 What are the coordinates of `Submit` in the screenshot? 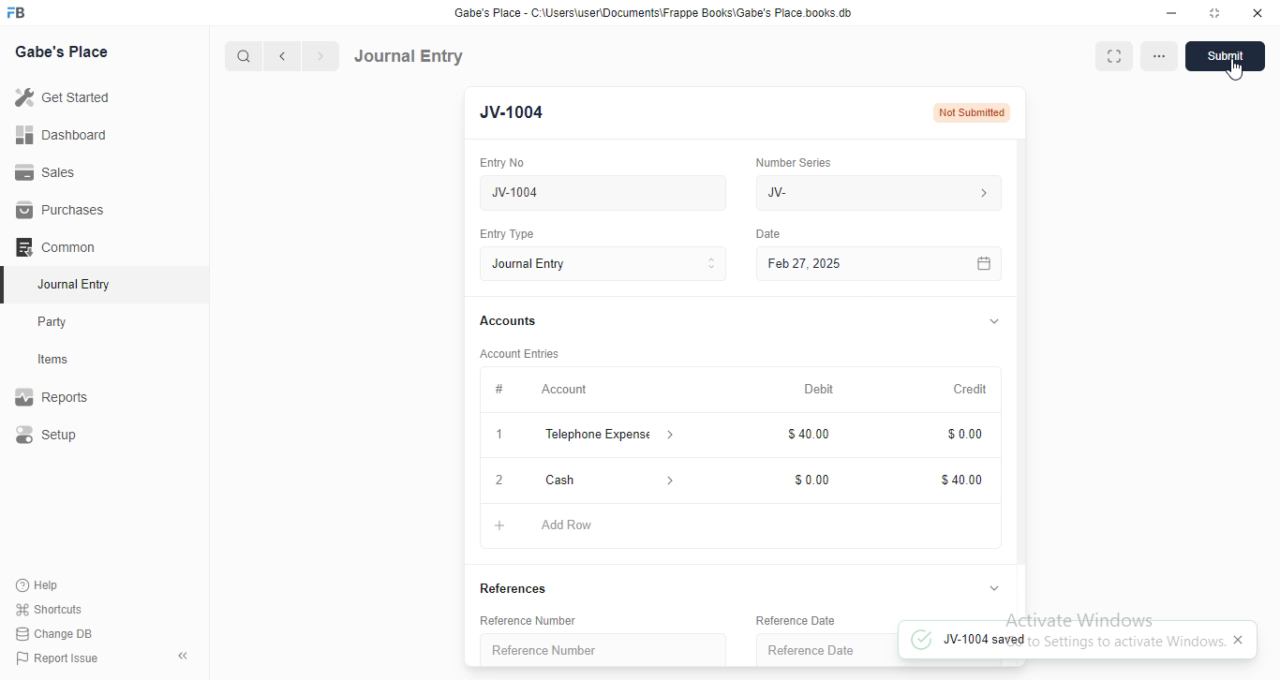 It's located at (1224, 57).